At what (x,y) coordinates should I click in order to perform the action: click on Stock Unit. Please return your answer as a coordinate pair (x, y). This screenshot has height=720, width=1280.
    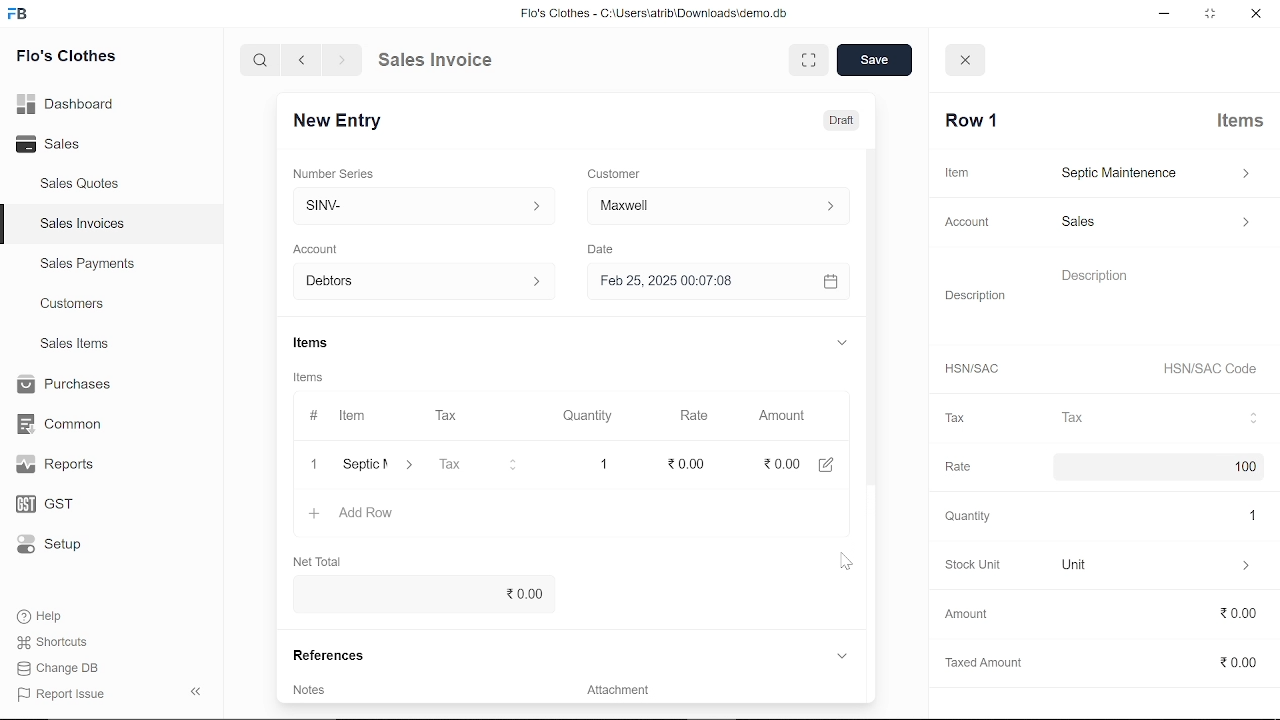
    Looking at the image, I should click on (968, 565).